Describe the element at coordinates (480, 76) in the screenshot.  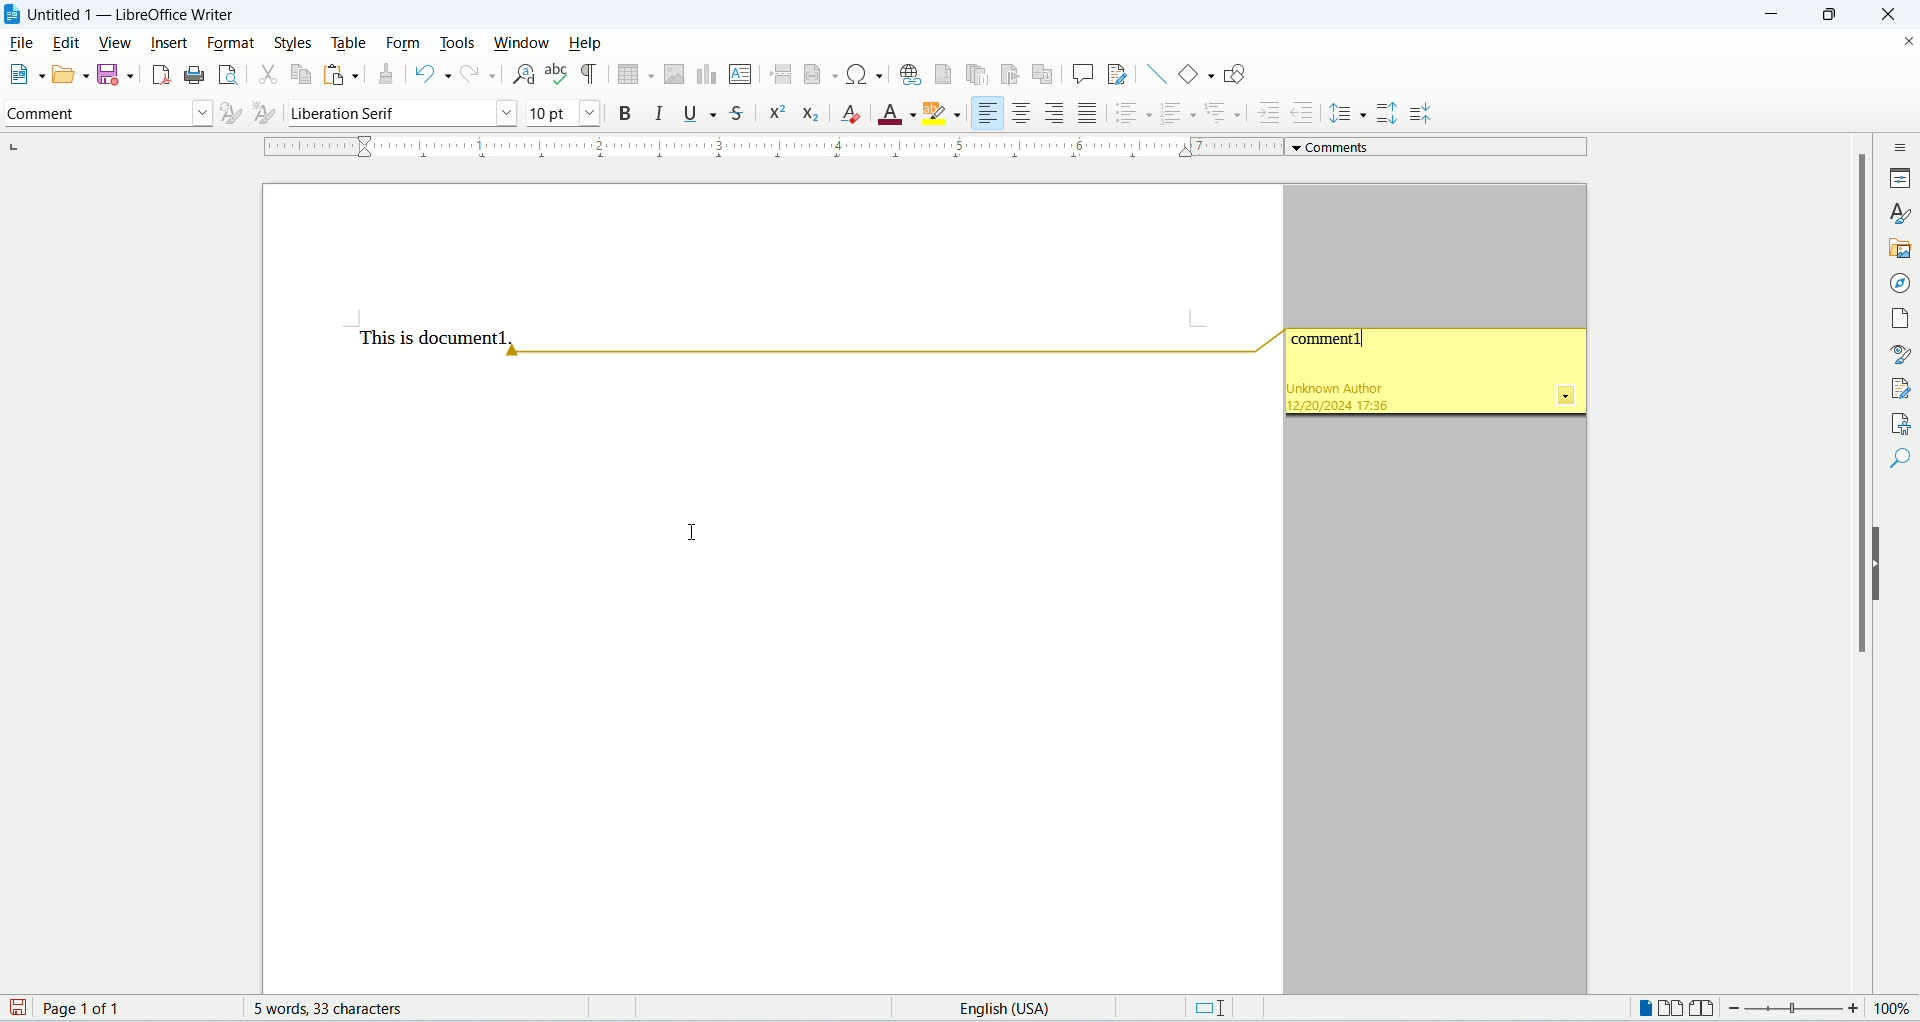
I see `redo` at that location.